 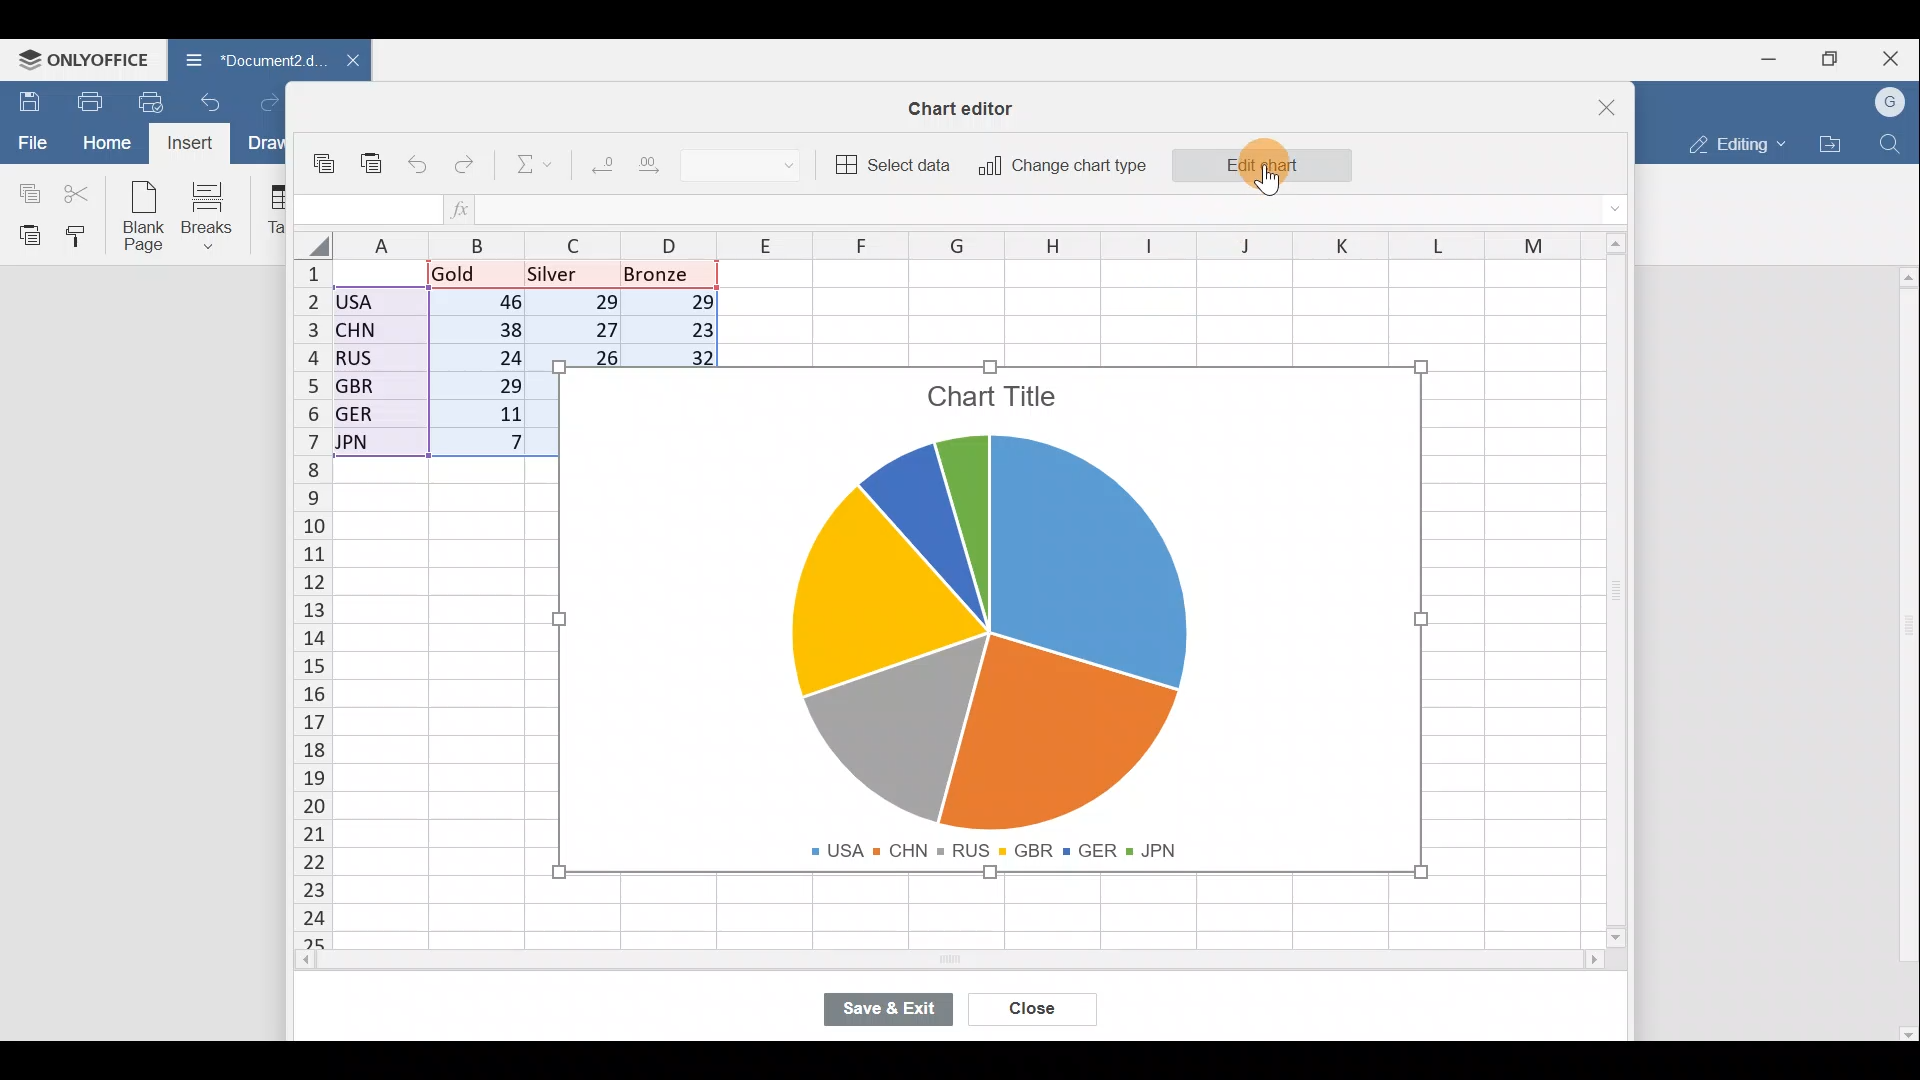 I want to click on Cell name, so click(x=365, y=210).